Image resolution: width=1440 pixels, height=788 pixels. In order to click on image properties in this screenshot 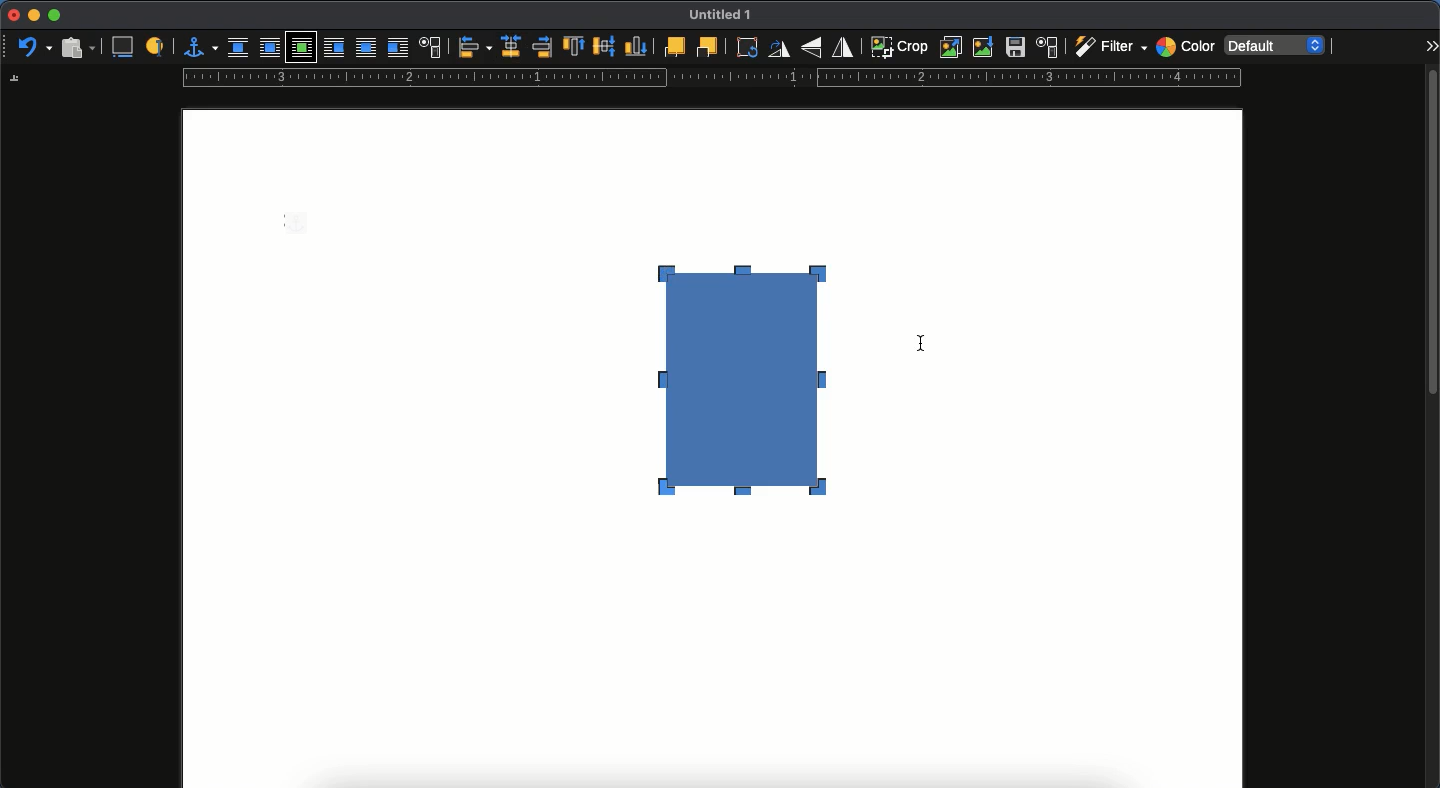, I will do `click(1048, 47)`.